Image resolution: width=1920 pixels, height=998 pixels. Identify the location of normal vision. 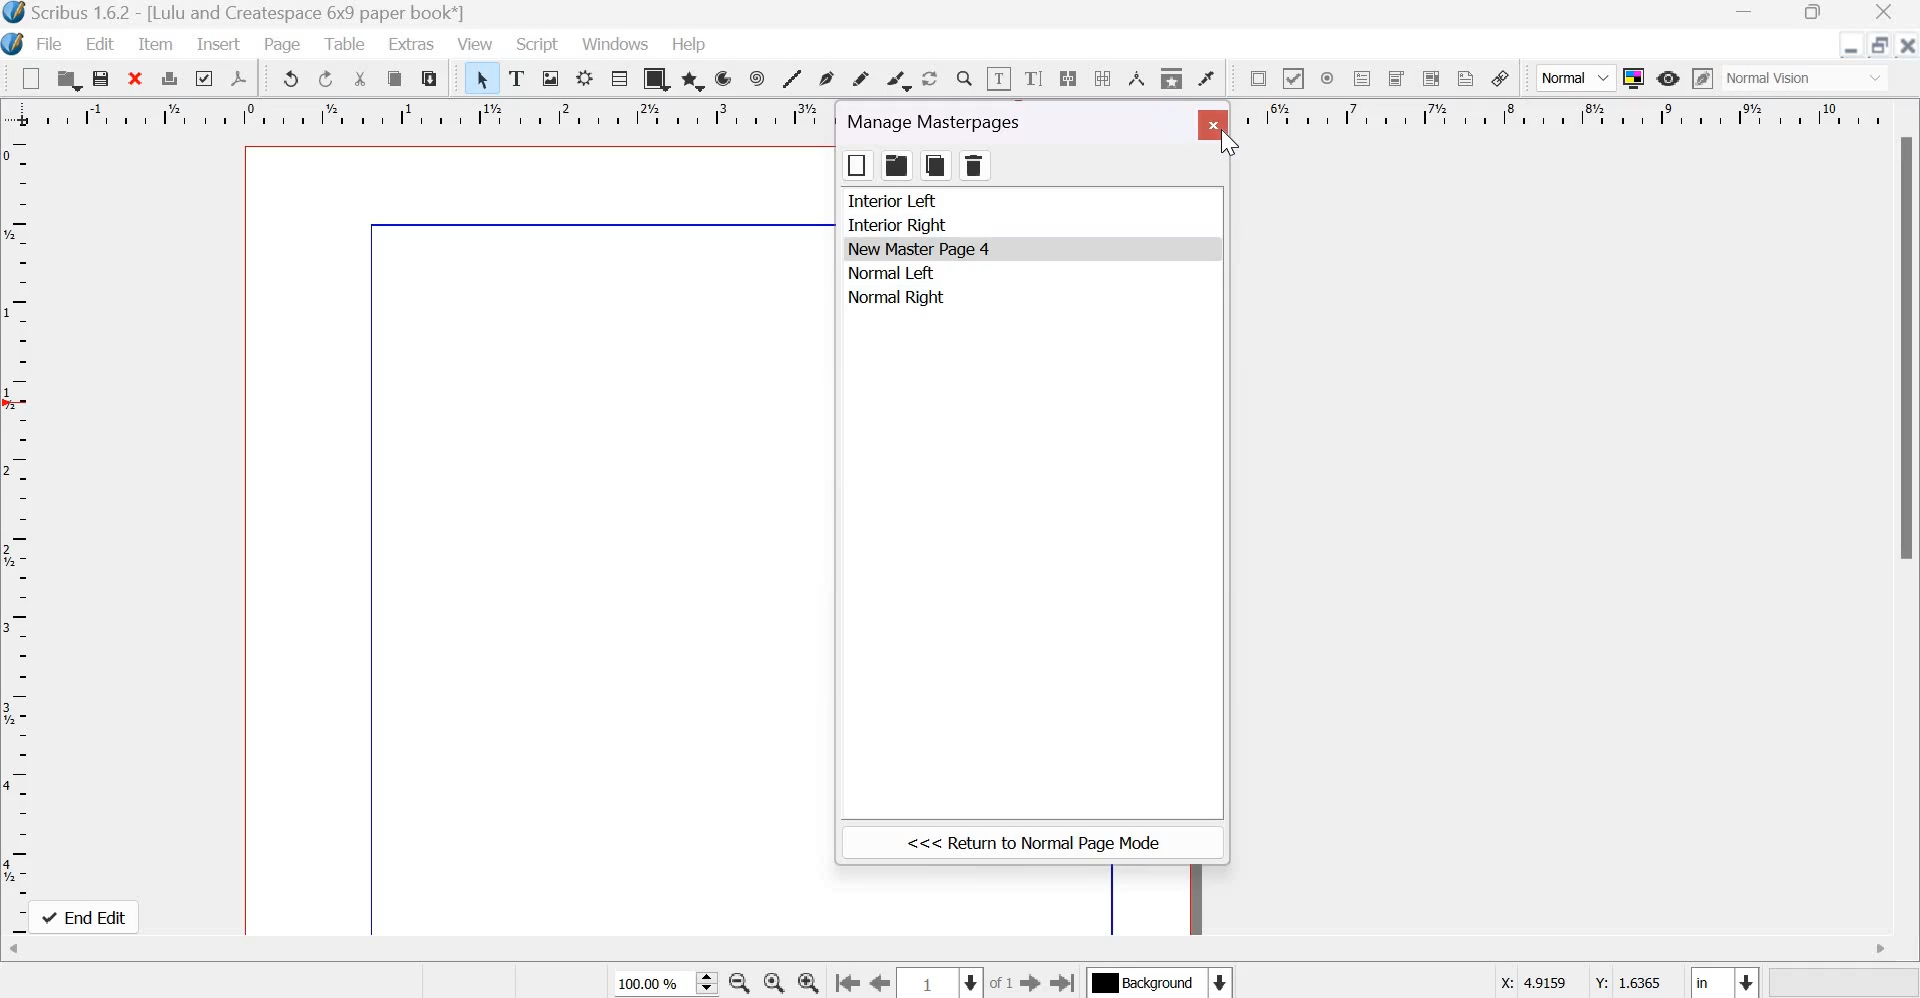
(1806, 78).